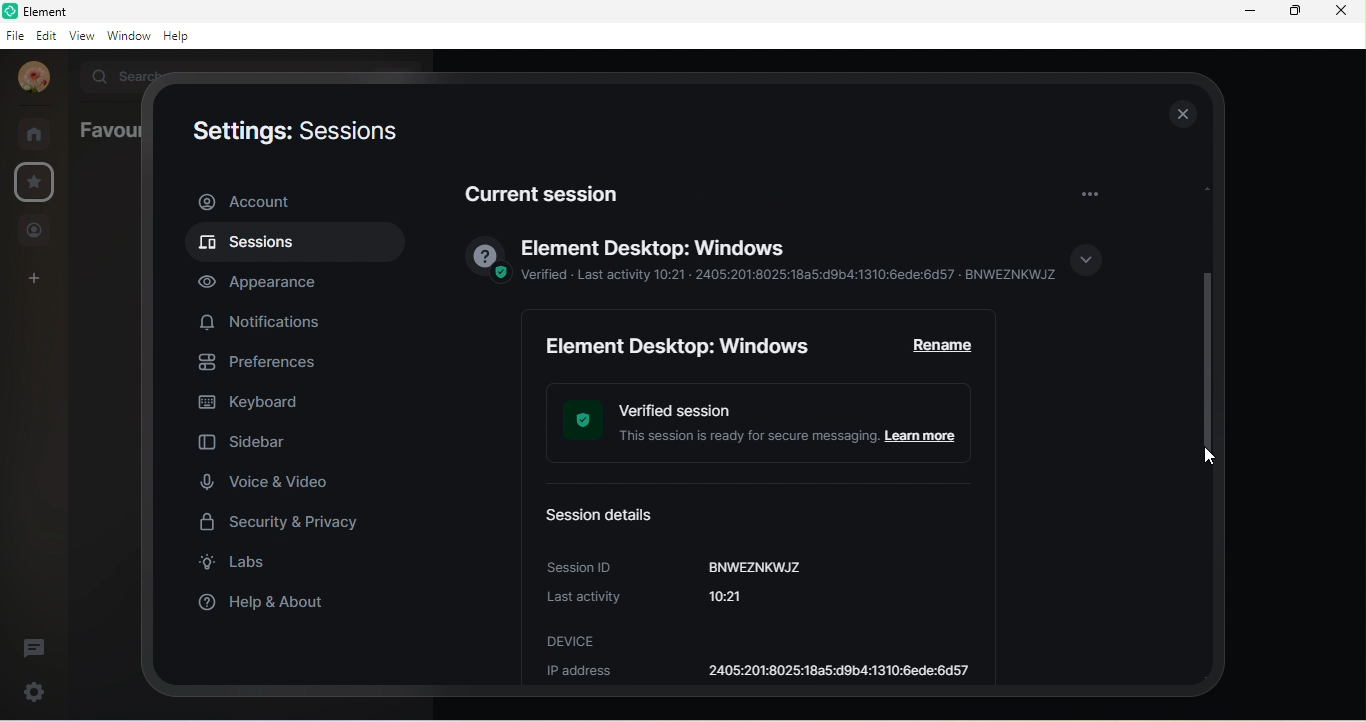 The image size is (1366, 722). Describe the element at coordinates (1181, 113) in the screenshot. I see `close` at that location.